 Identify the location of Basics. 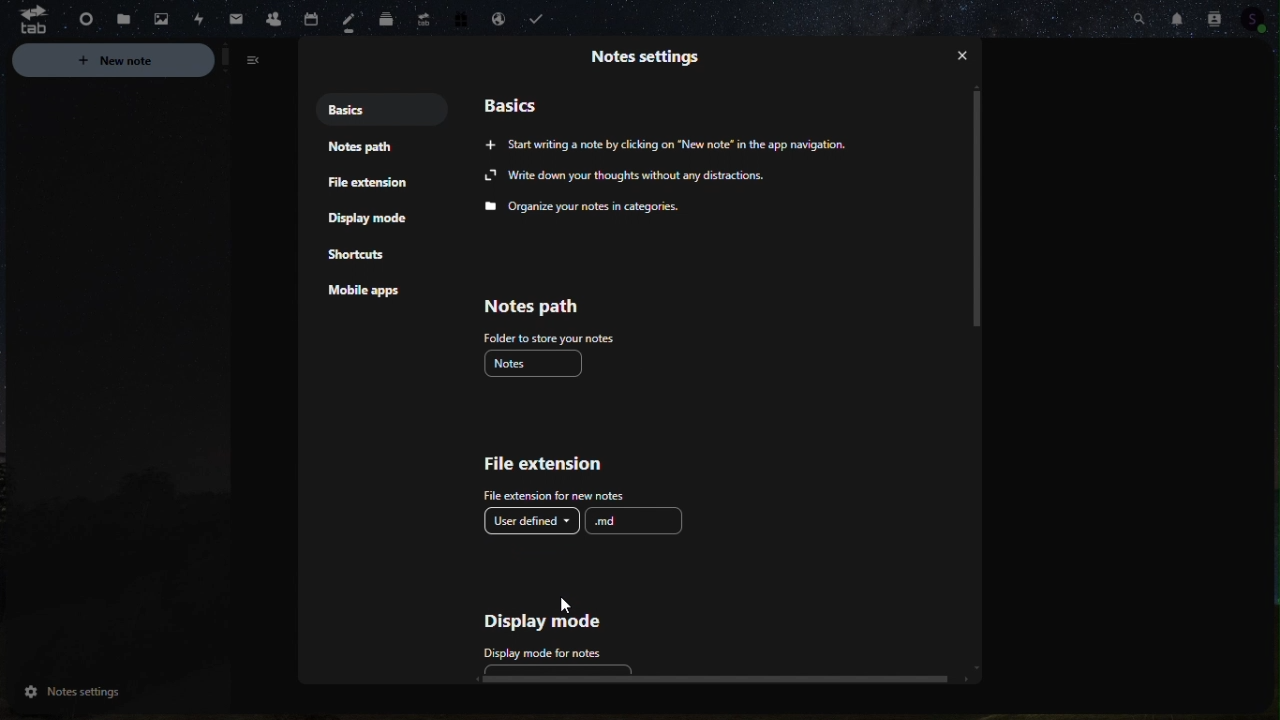
(524, 101).